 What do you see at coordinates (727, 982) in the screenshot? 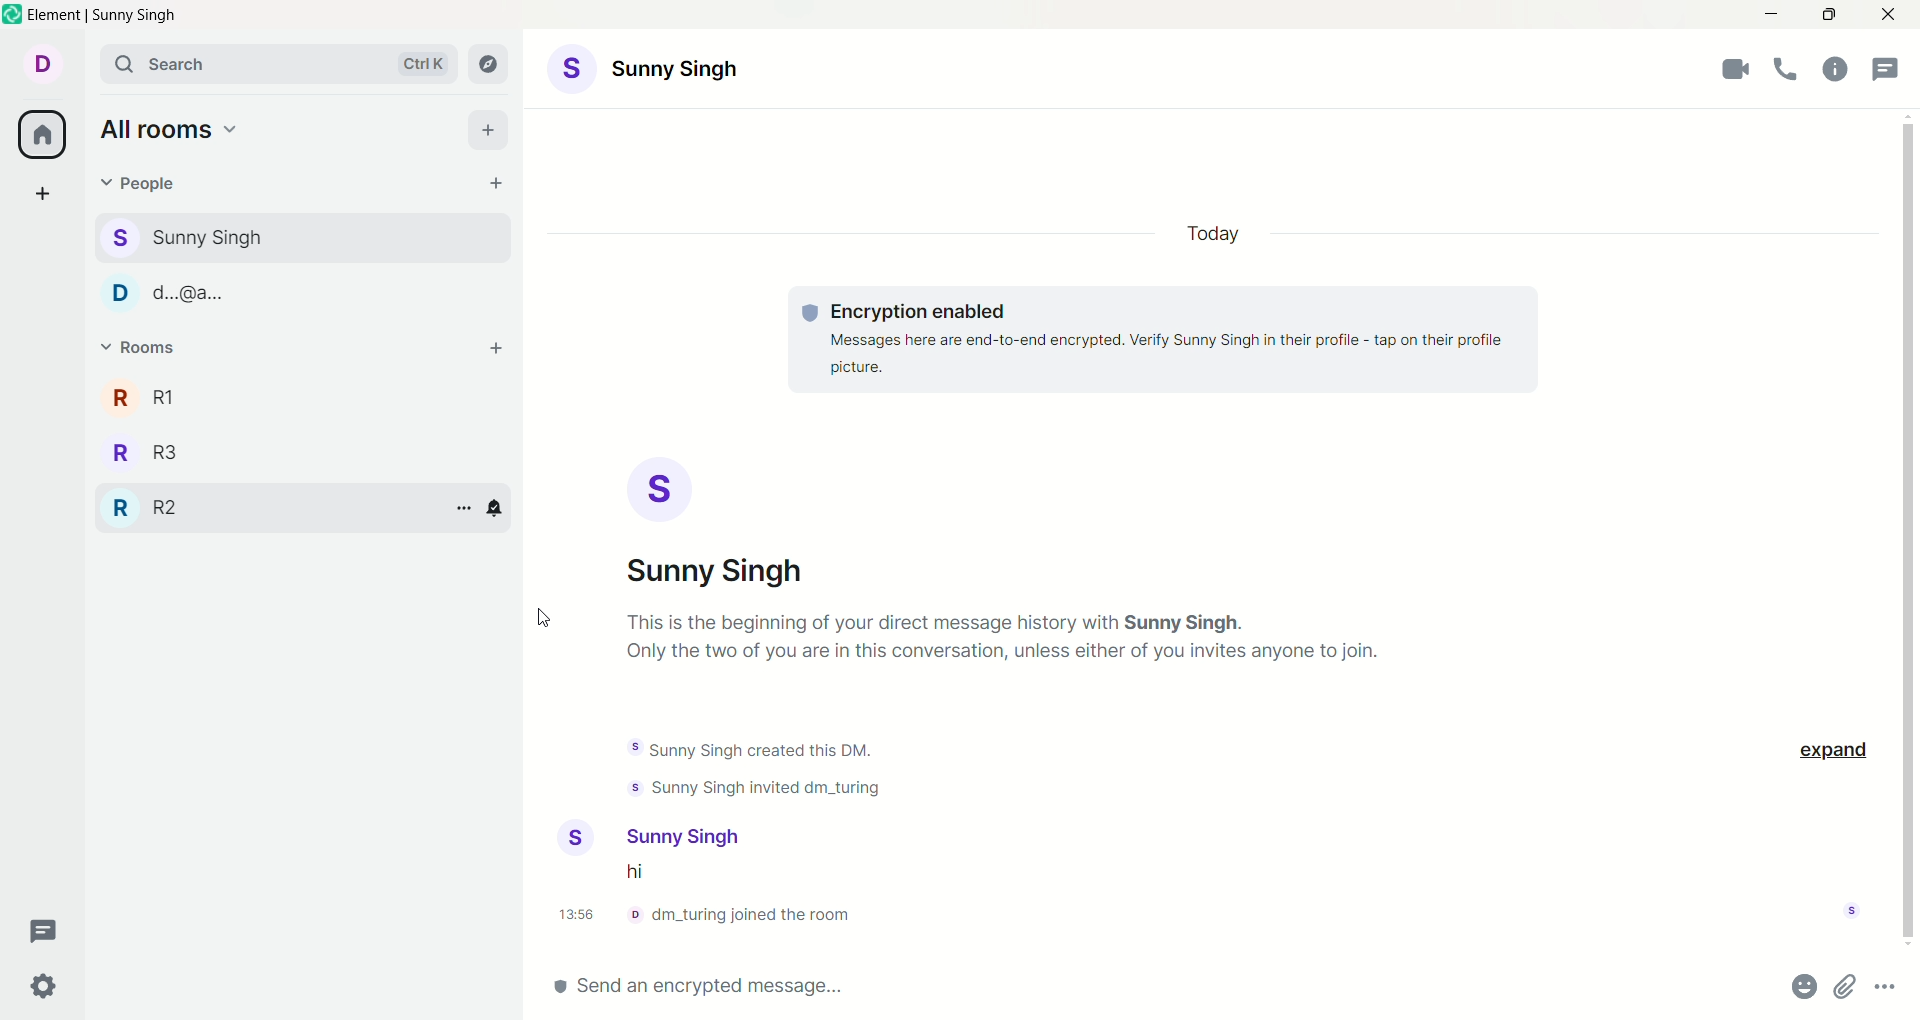
I see `send enxrypted message` at bounding box center [727, 982].